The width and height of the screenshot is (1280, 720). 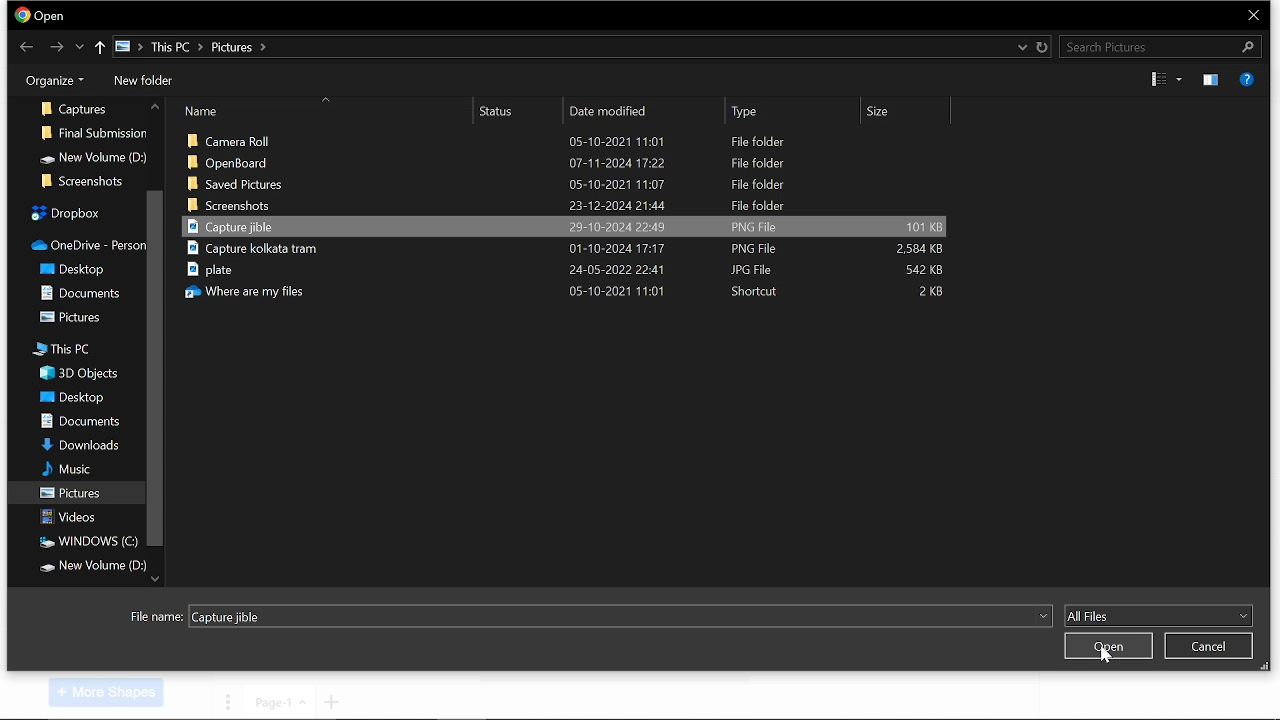 What do you see at coordinates (64, 349) in the screenshot?
I see `folders` at bounding box center [64, 349].